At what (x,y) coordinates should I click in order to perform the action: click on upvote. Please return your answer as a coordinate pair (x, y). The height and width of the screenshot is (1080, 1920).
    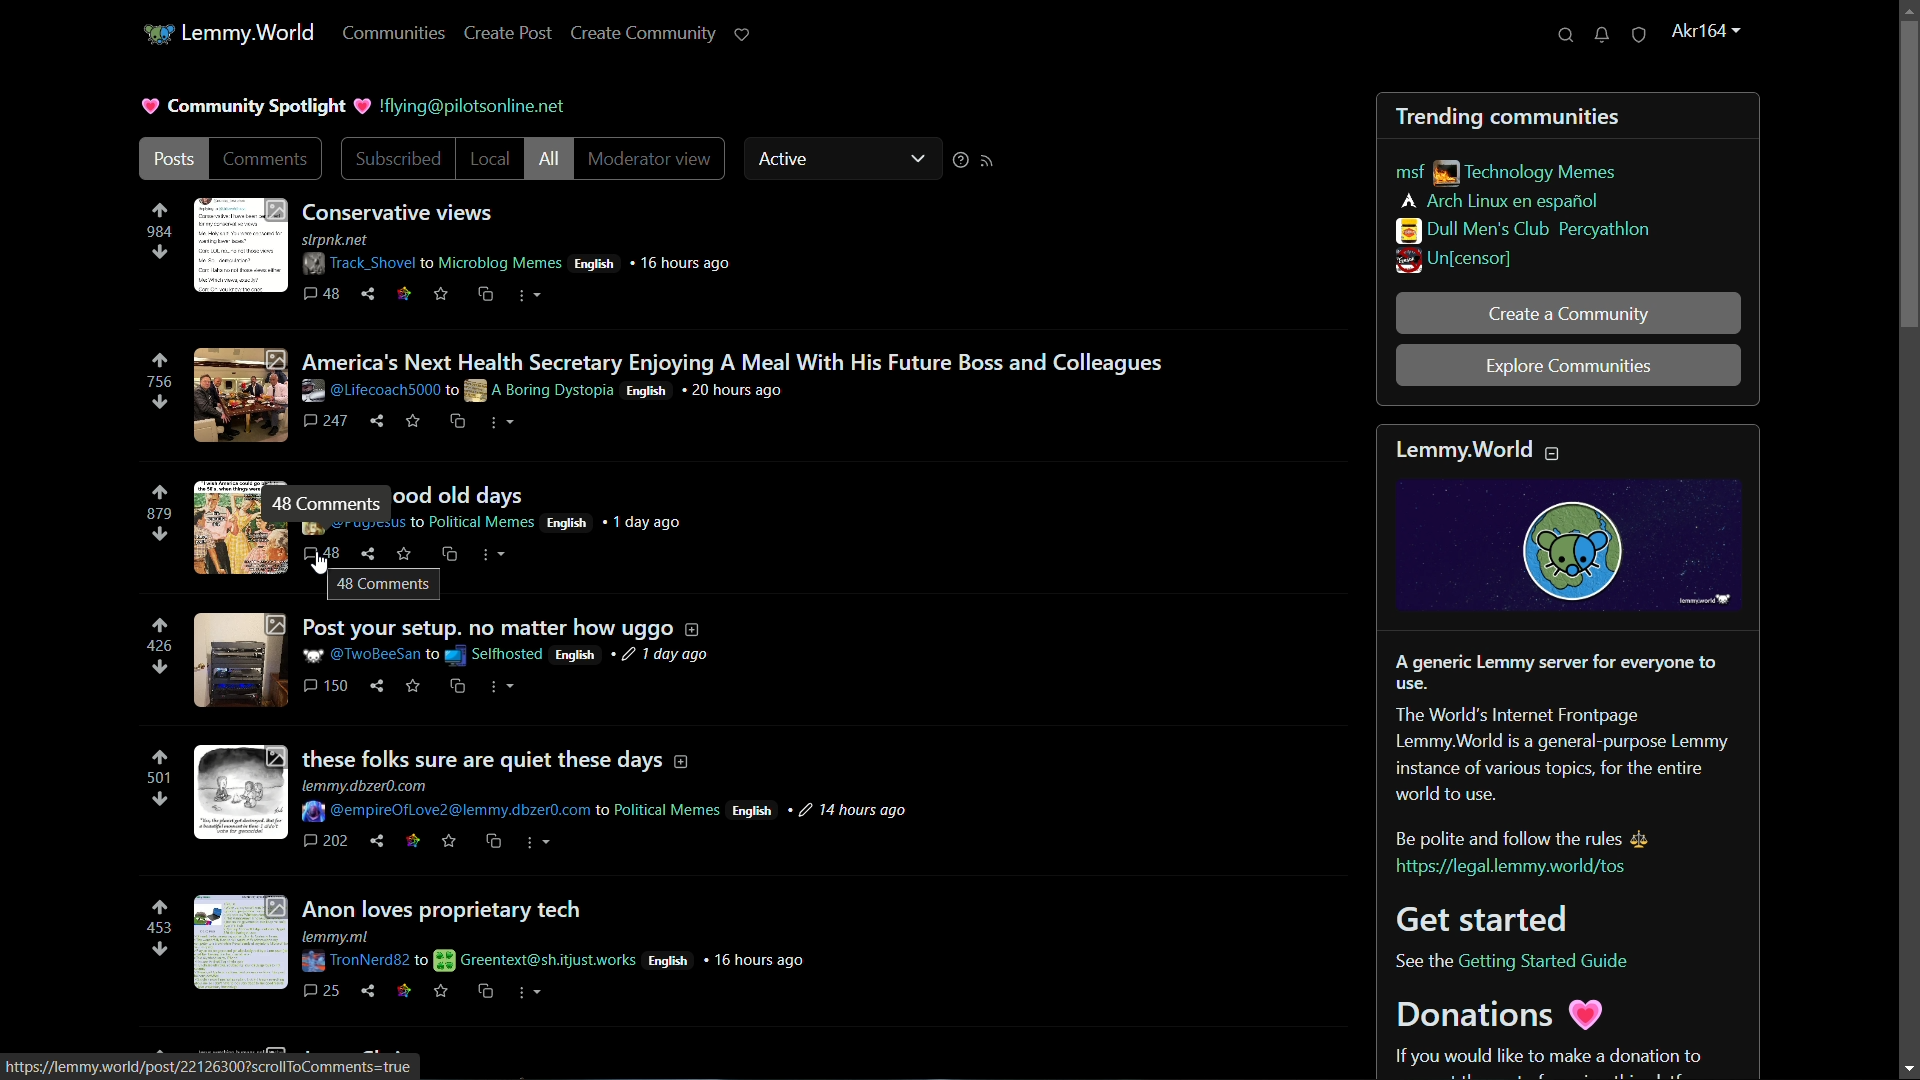
    Looking at the image, I should click on (159, 908).